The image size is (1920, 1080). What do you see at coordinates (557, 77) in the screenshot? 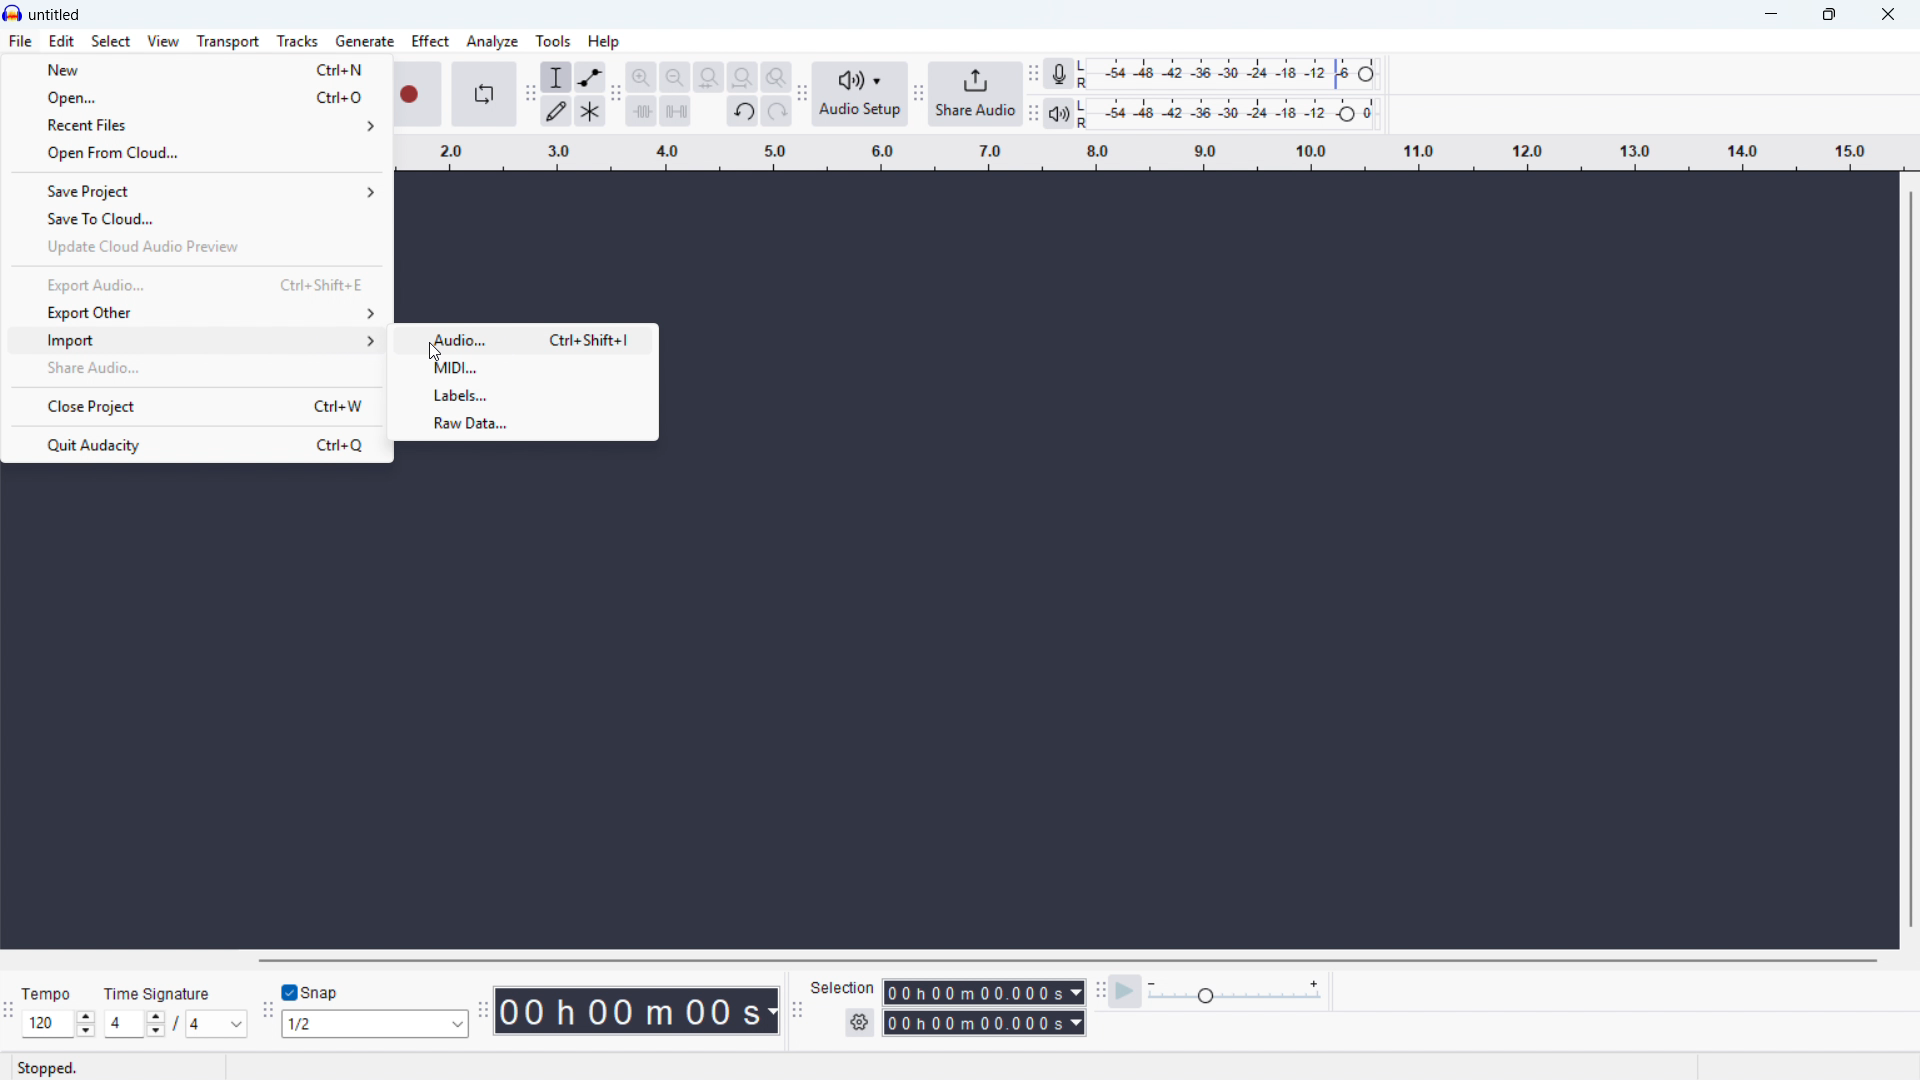
I see `Selection tool ` at bounding box center [557, 77].